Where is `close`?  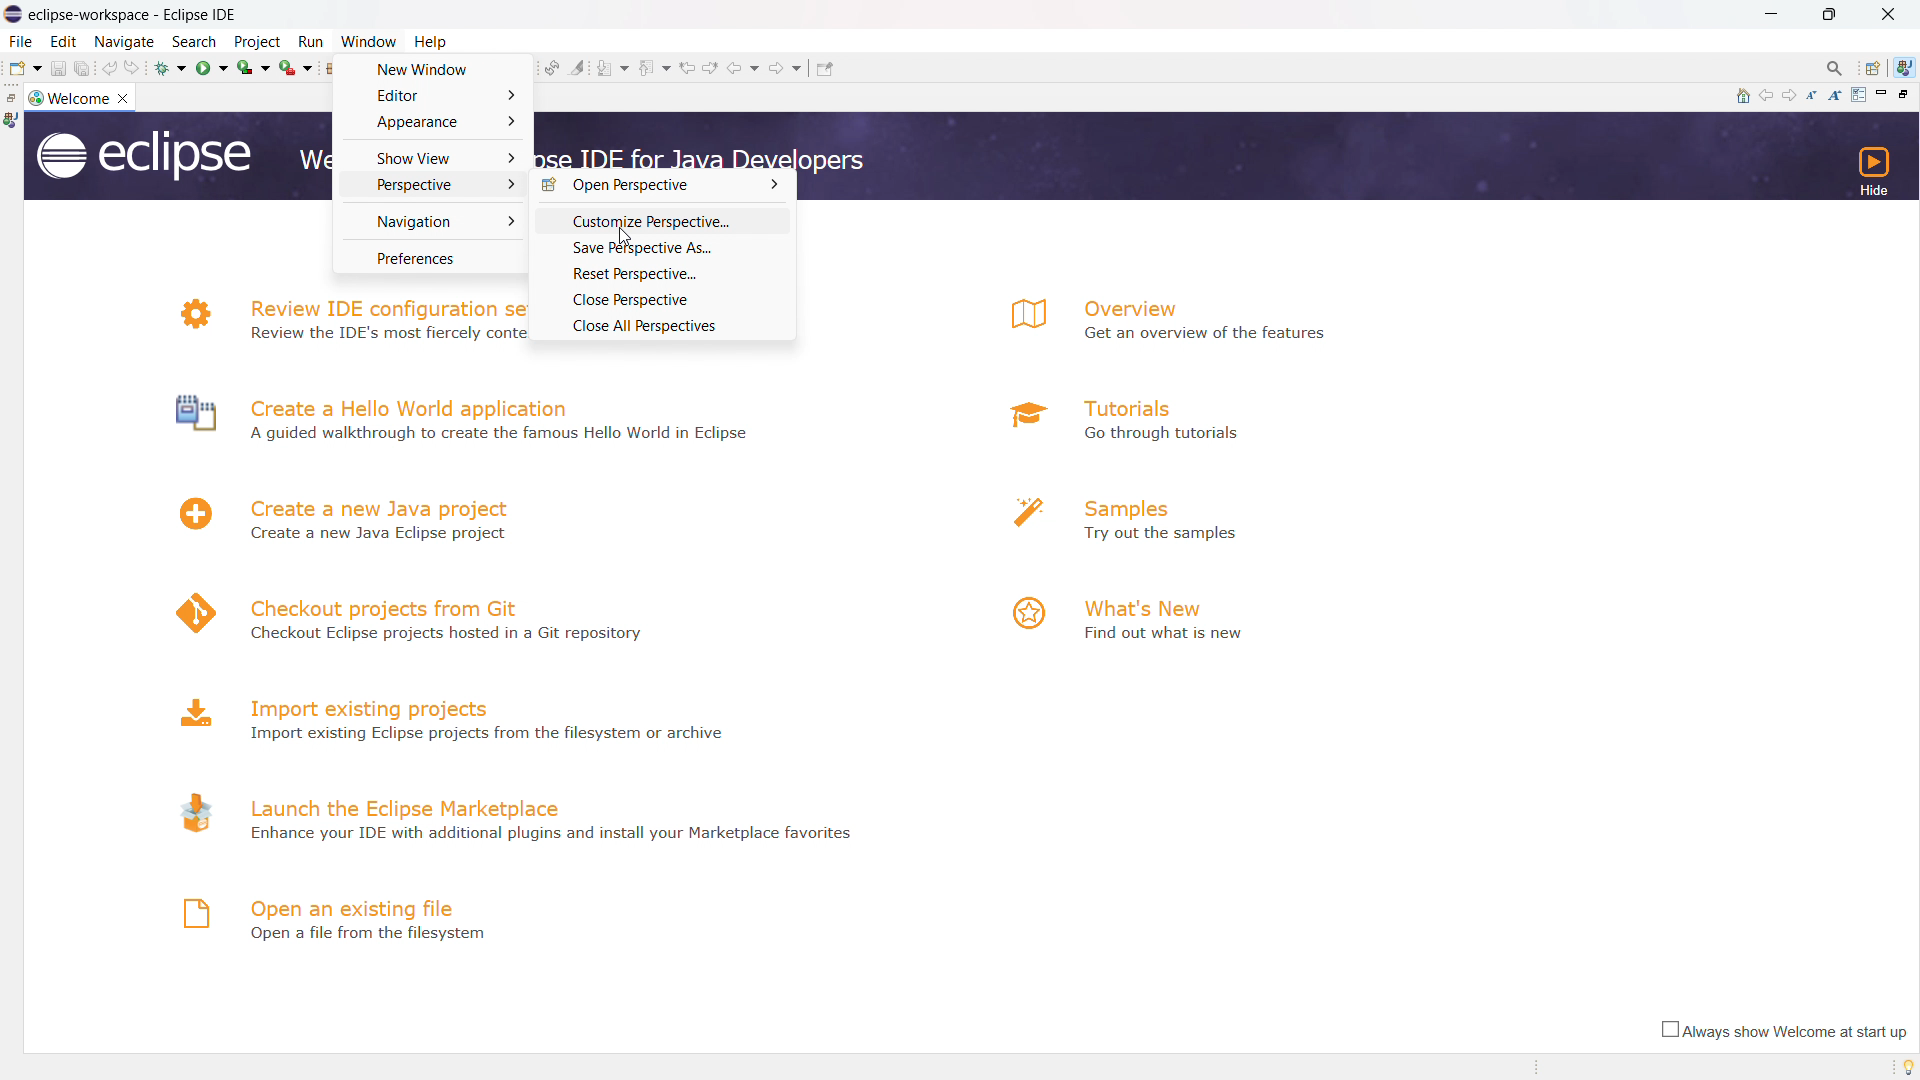
close is located at coordinates (1890, 15).